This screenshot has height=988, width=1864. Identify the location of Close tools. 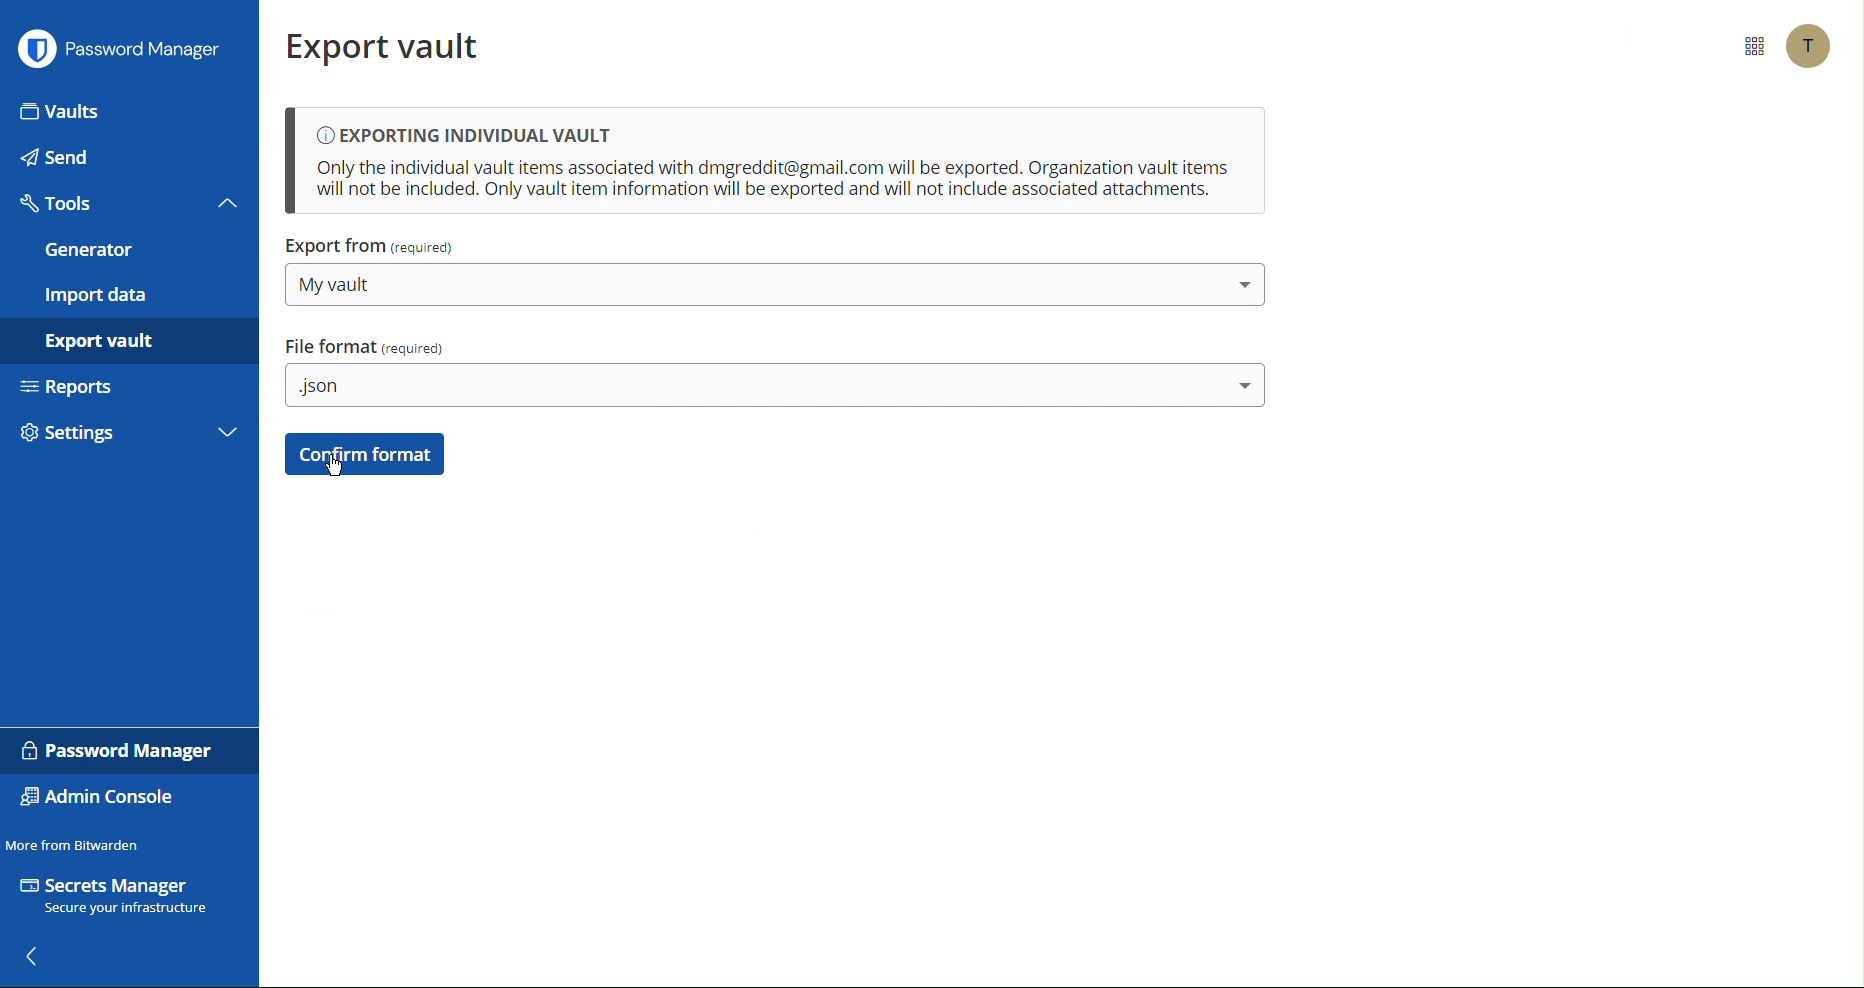
(229, 203).